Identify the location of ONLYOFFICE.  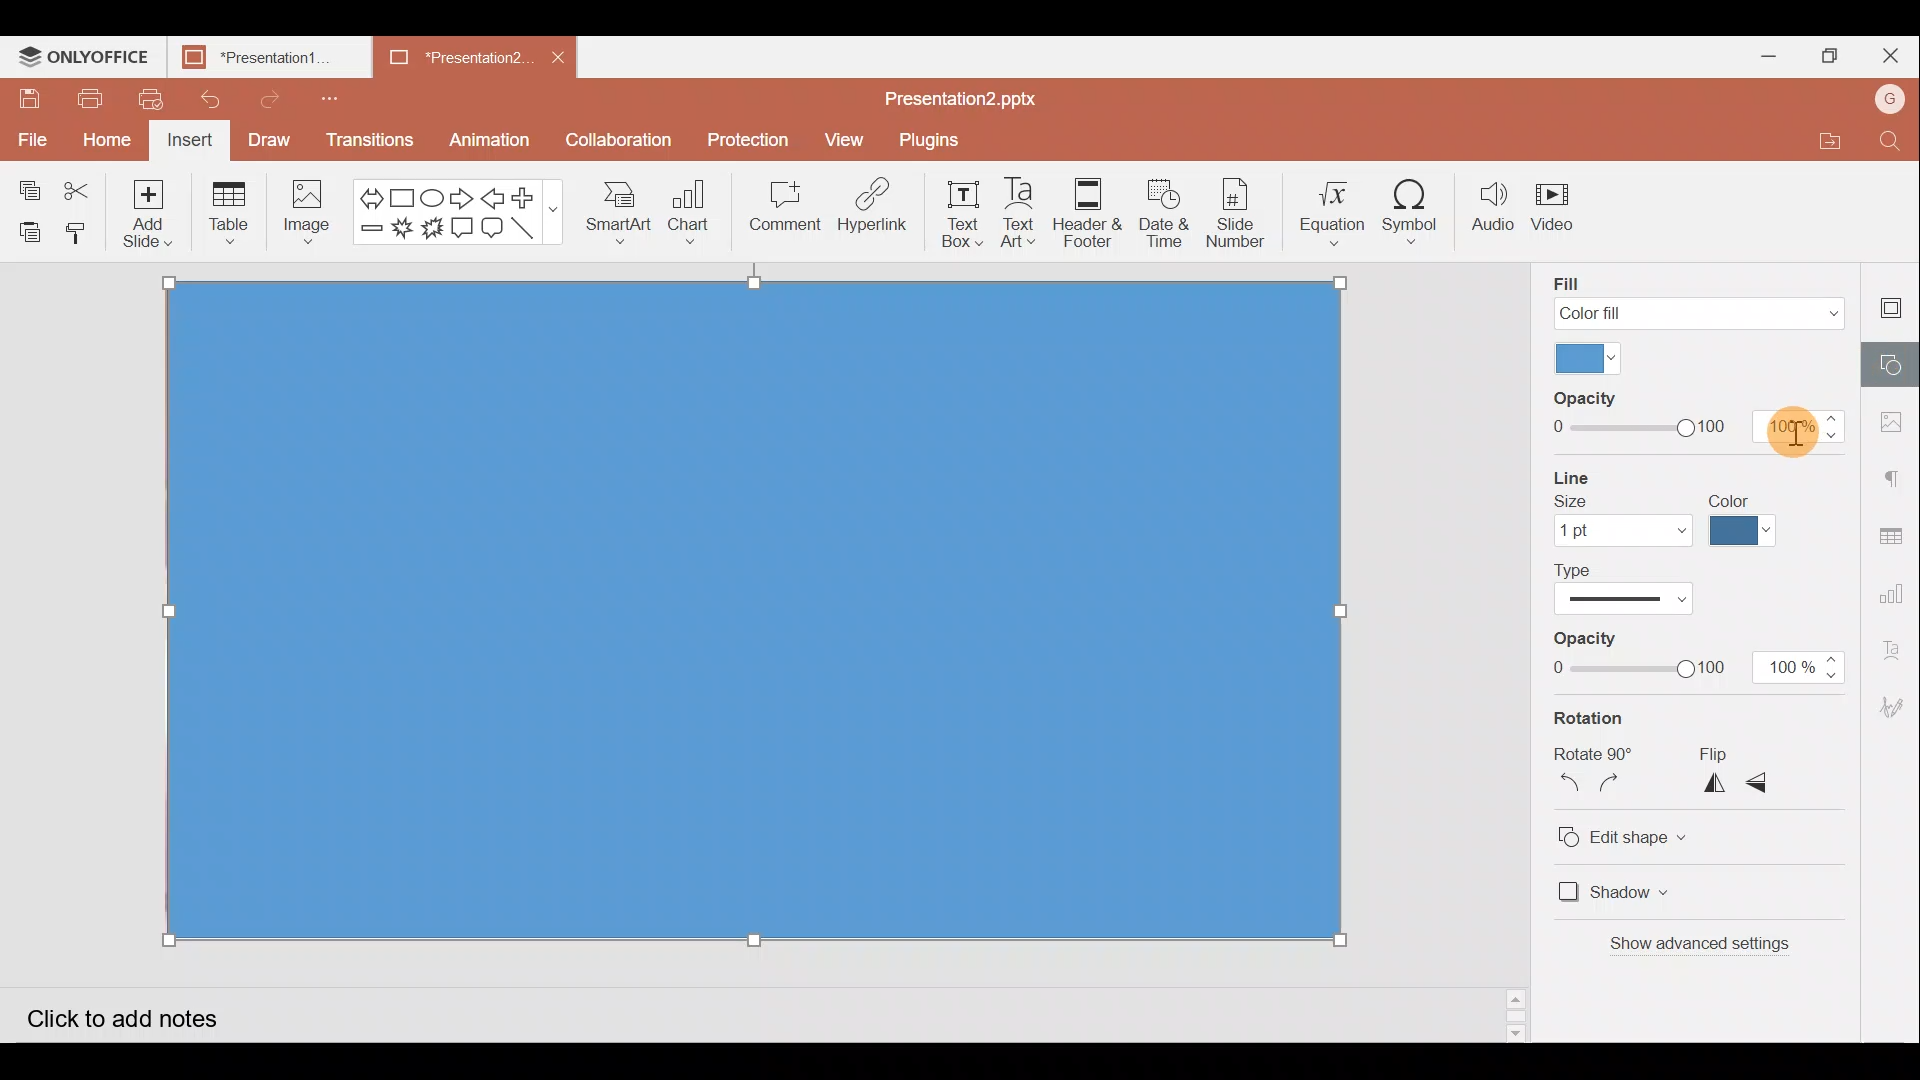
(84, 55).